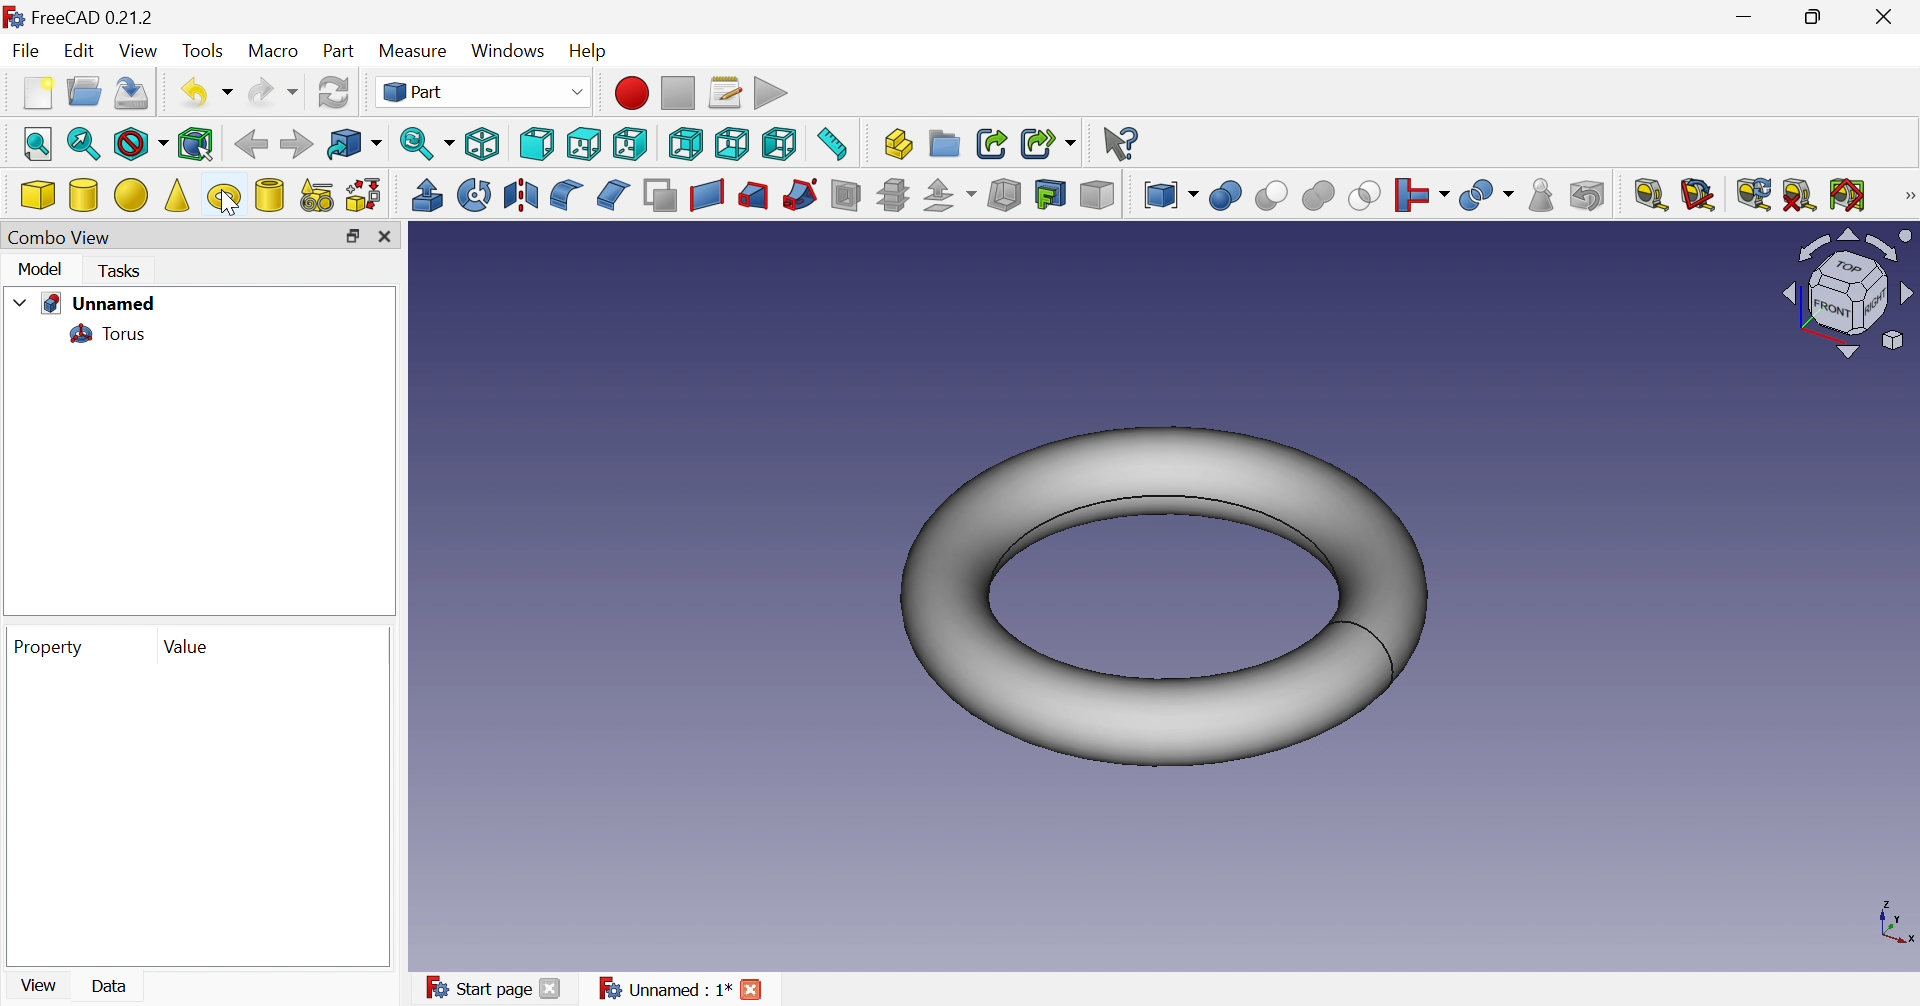 This screenshot has height=1006, width=1920. I want to click on Draw style, so click(143, 147).